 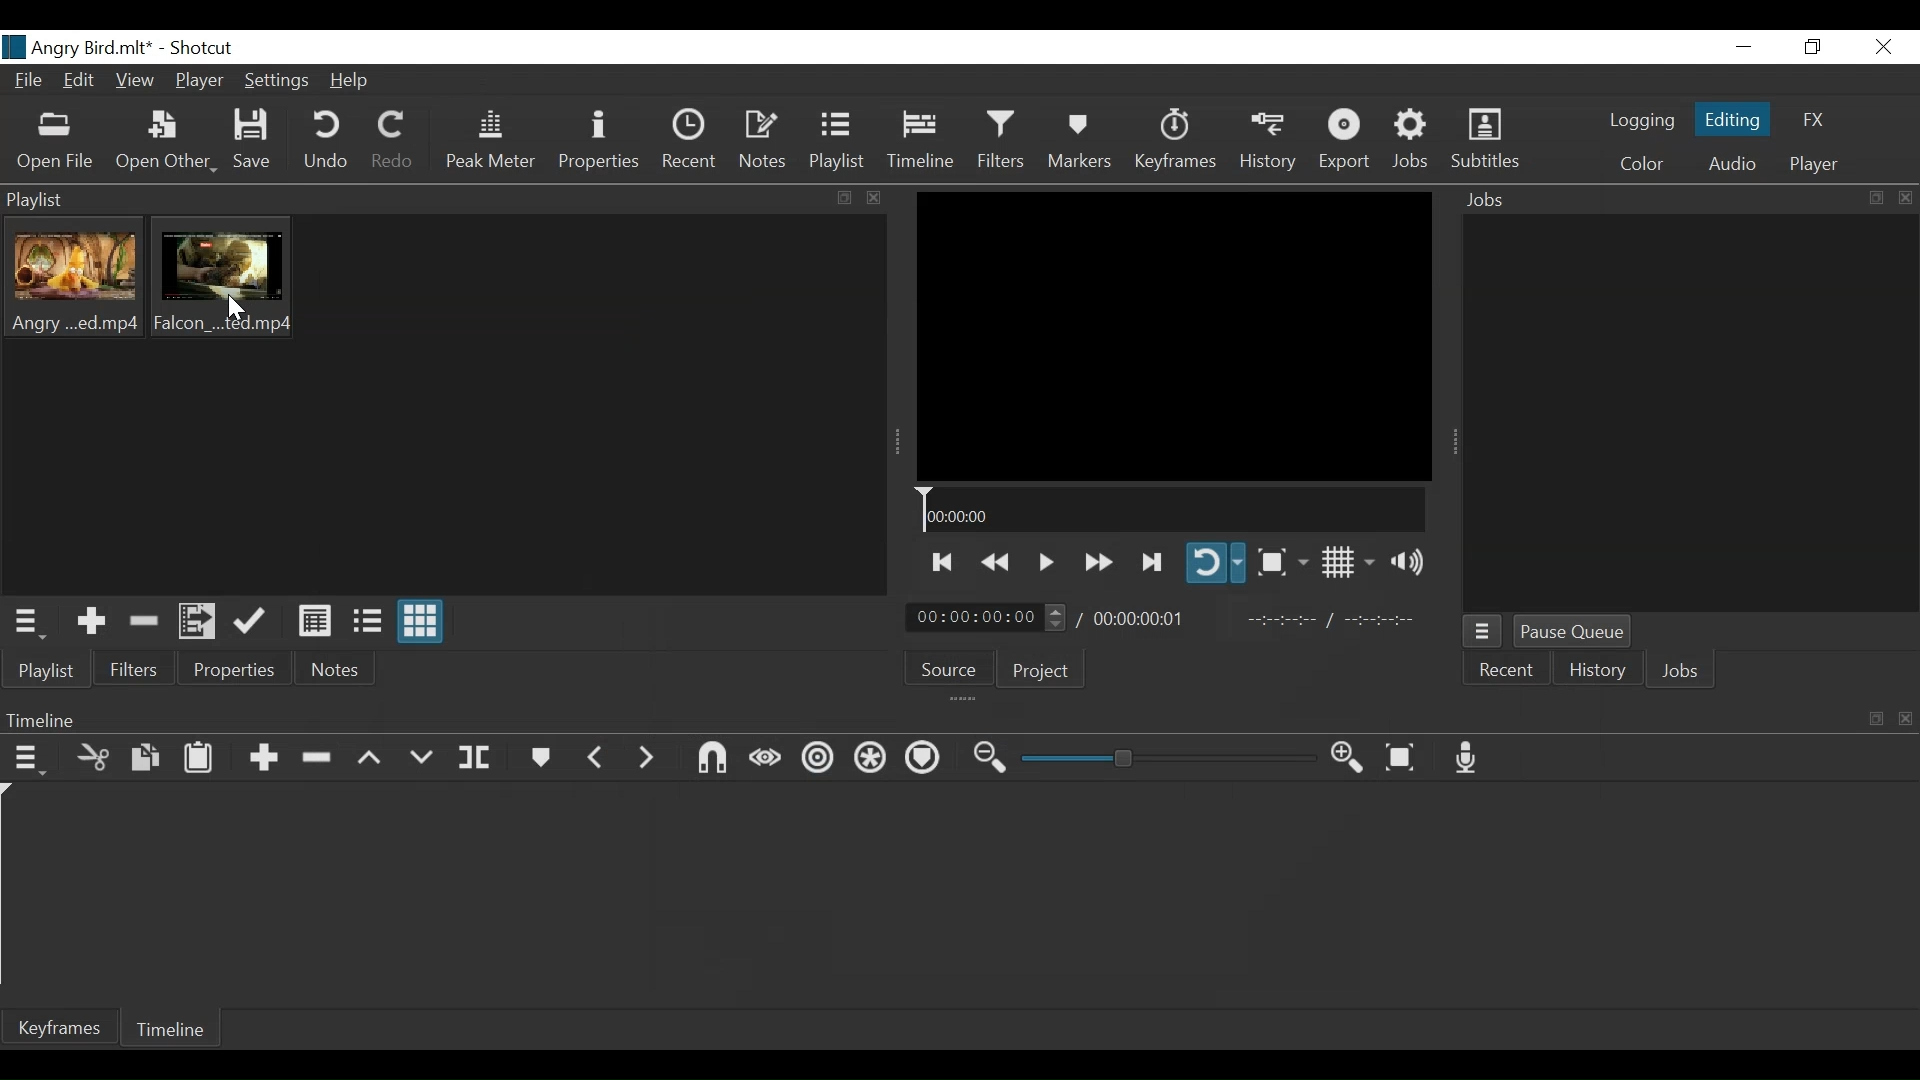 What do you see at coordinates (1736, 118) in the screenshot?
I see `Editing` at bounding box center [1736, 118].